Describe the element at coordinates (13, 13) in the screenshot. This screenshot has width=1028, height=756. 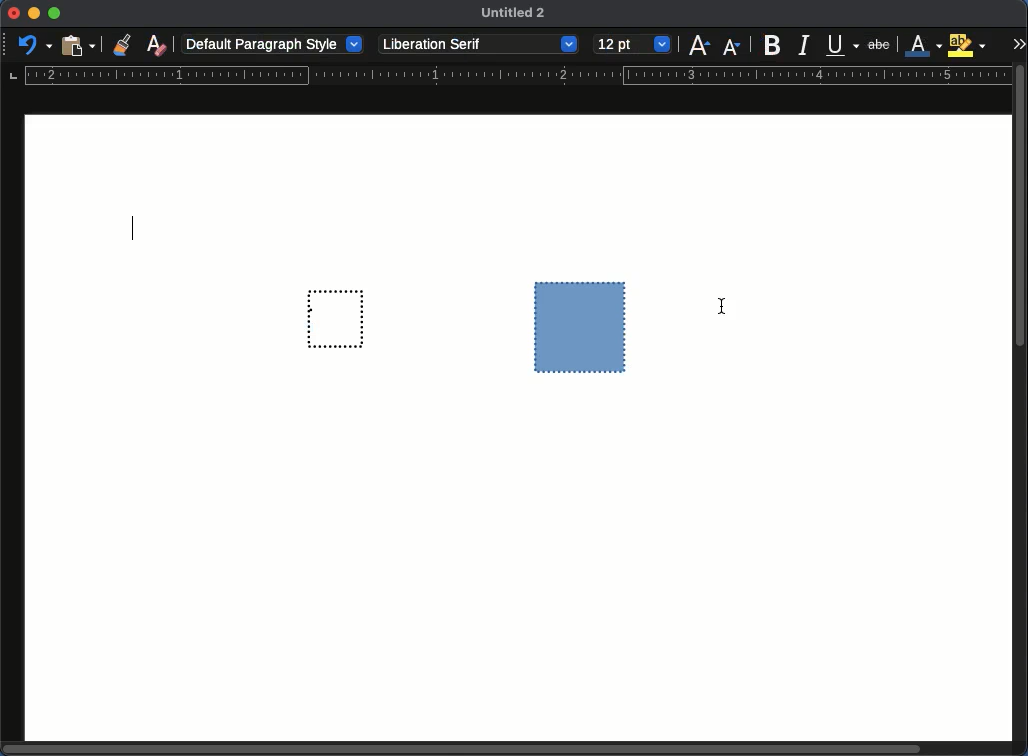
I see `close` at that location.